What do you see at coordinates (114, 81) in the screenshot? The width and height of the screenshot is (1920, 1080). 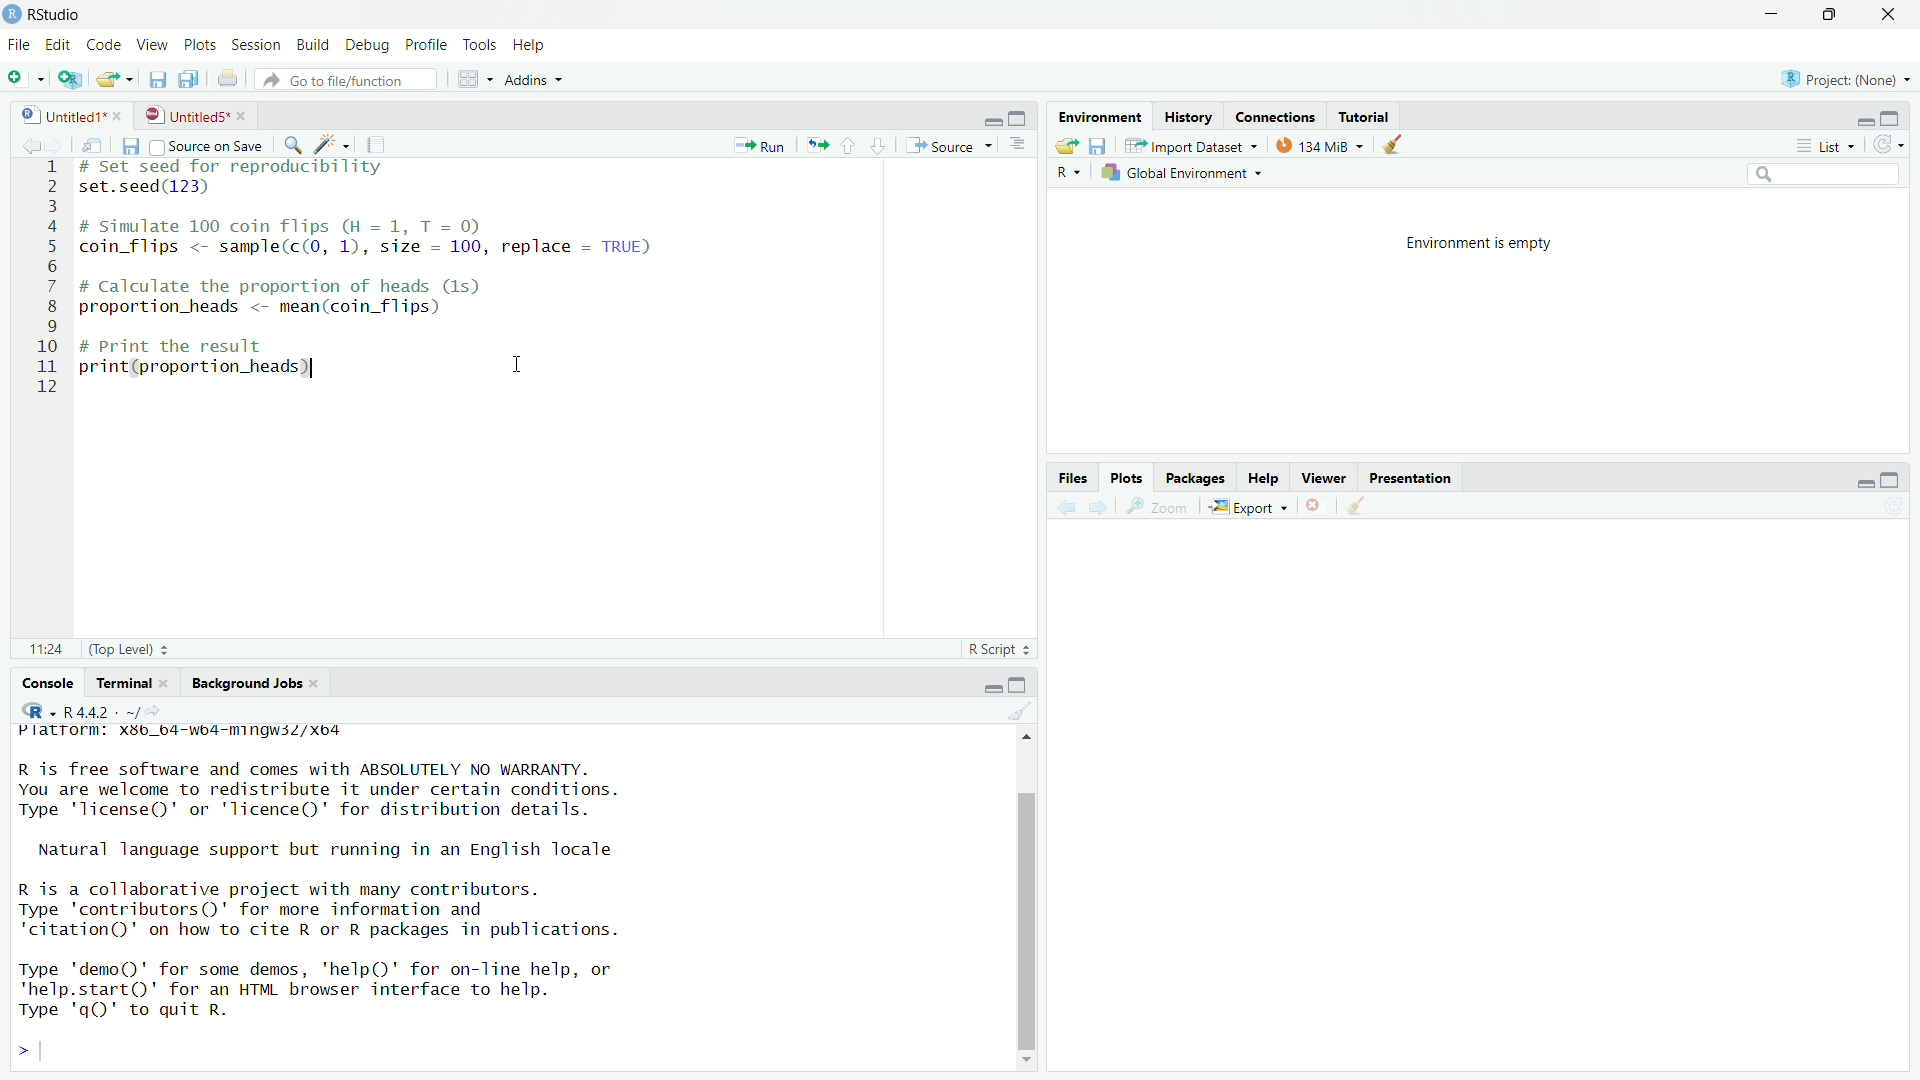 I see `open an existing file` at bounding box center [114, 81].